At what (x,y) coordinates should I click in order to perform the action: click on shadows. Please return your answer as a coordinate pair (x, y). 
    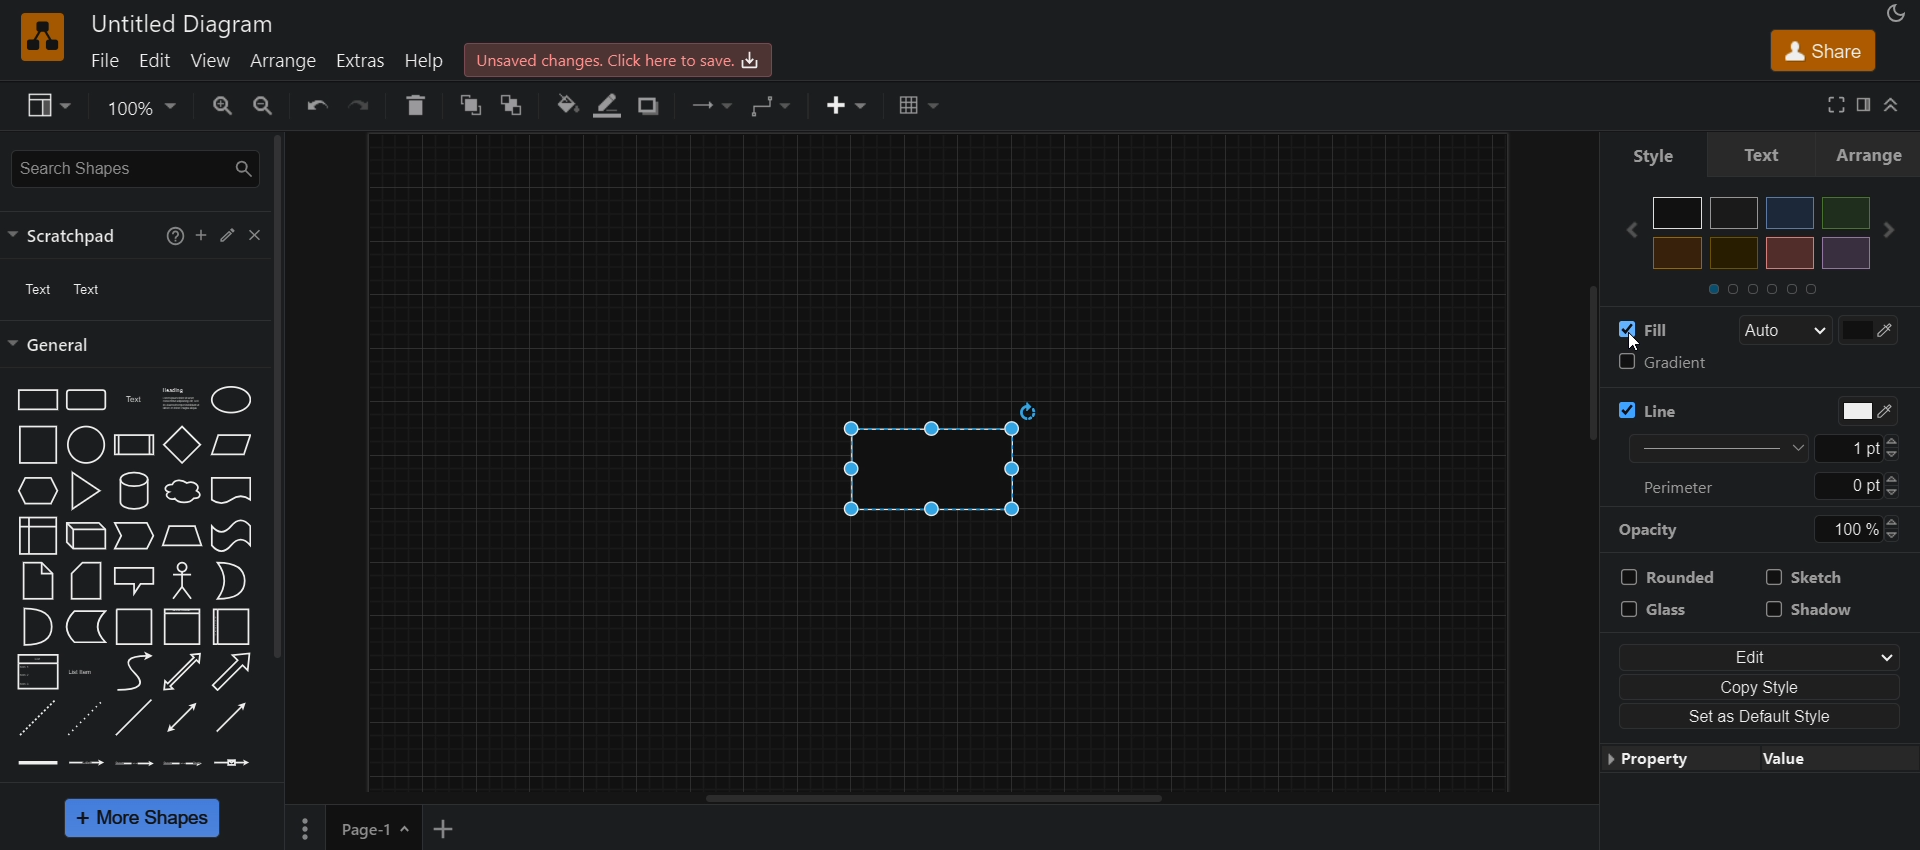
    Looking at the image, I should click on (648, 106).